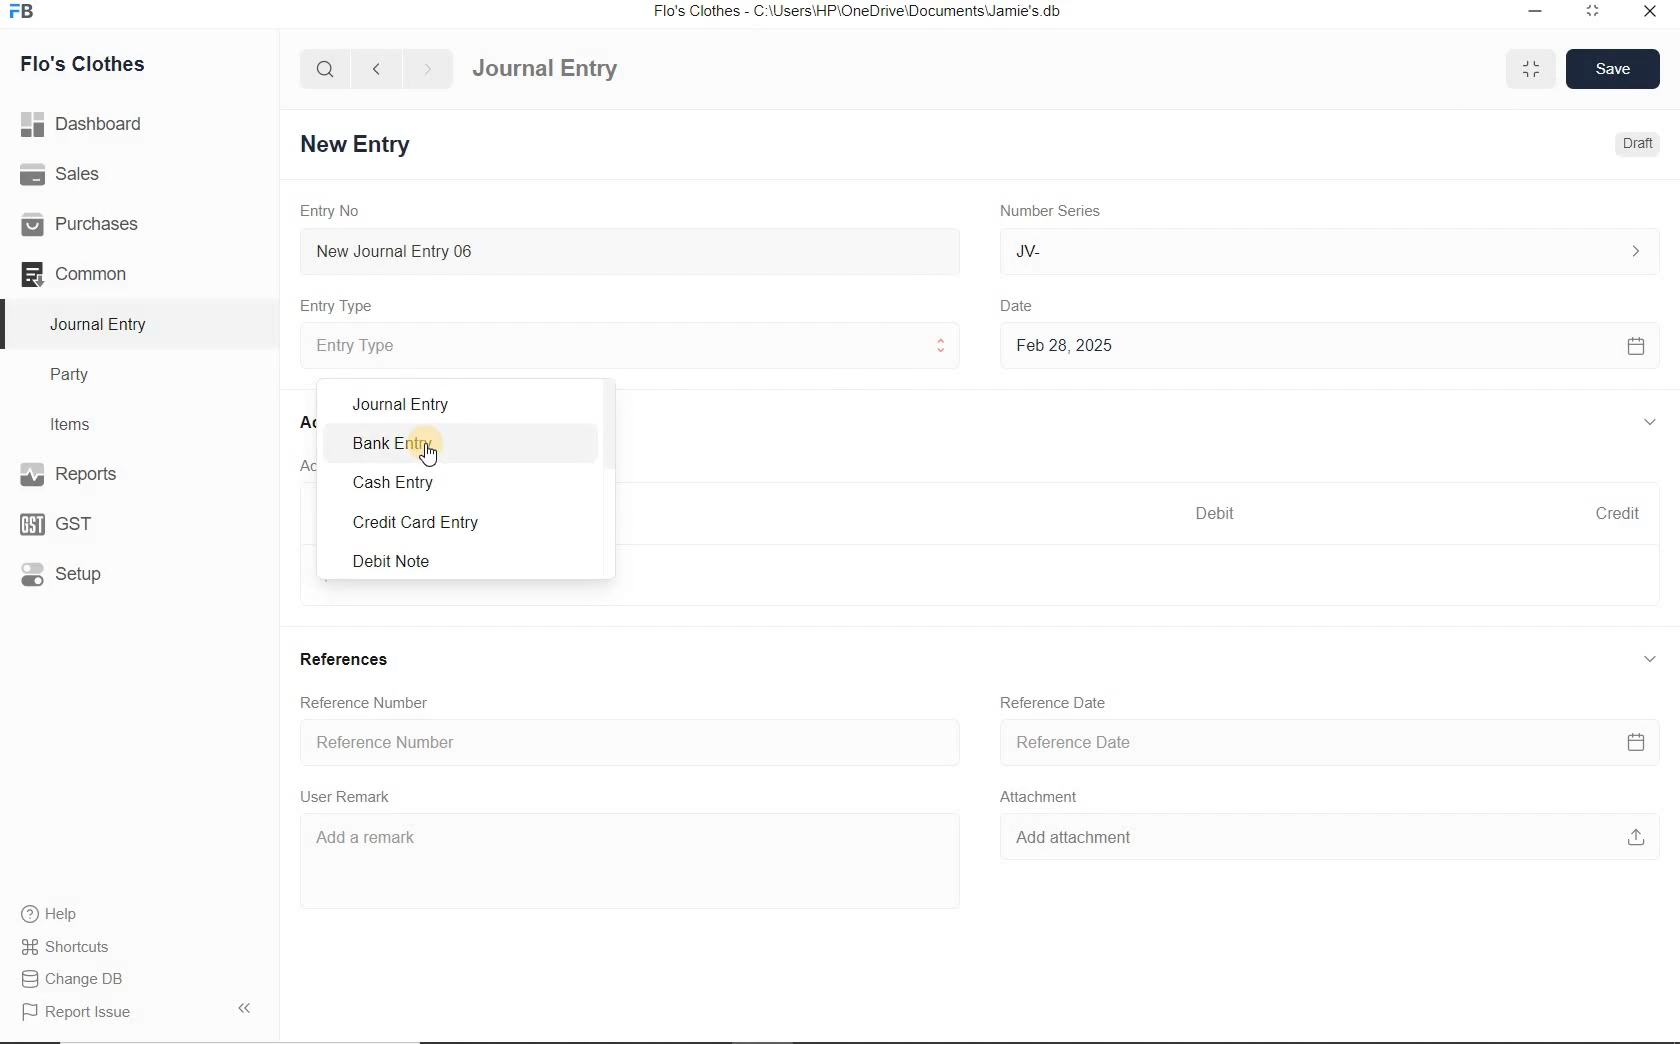 The image size is (1680, 1044). Describe the element at coordinates (376, 67) in the screenshot. I see `back` at that location.